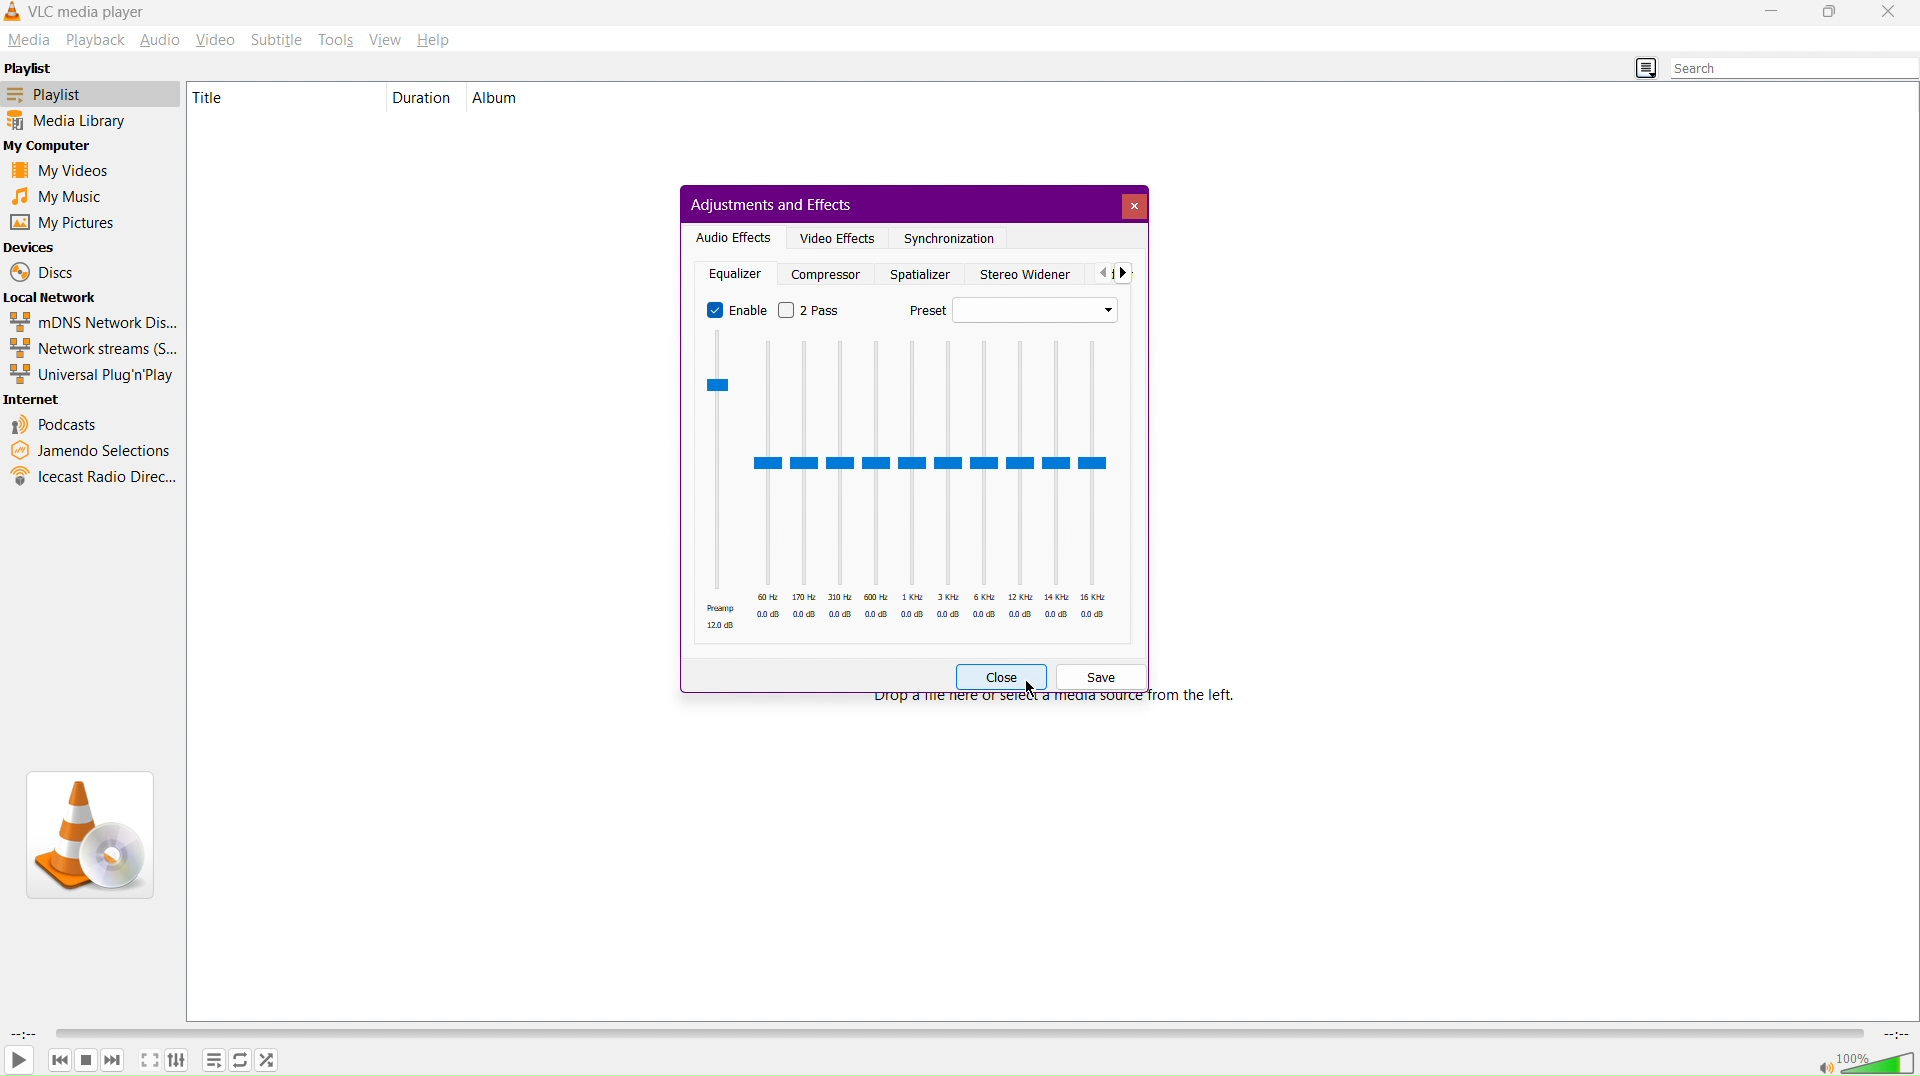  What do you see at coordinates (732, 309) in the screenshot?
I see `Enable (On)` at bounding box center [732, 309].